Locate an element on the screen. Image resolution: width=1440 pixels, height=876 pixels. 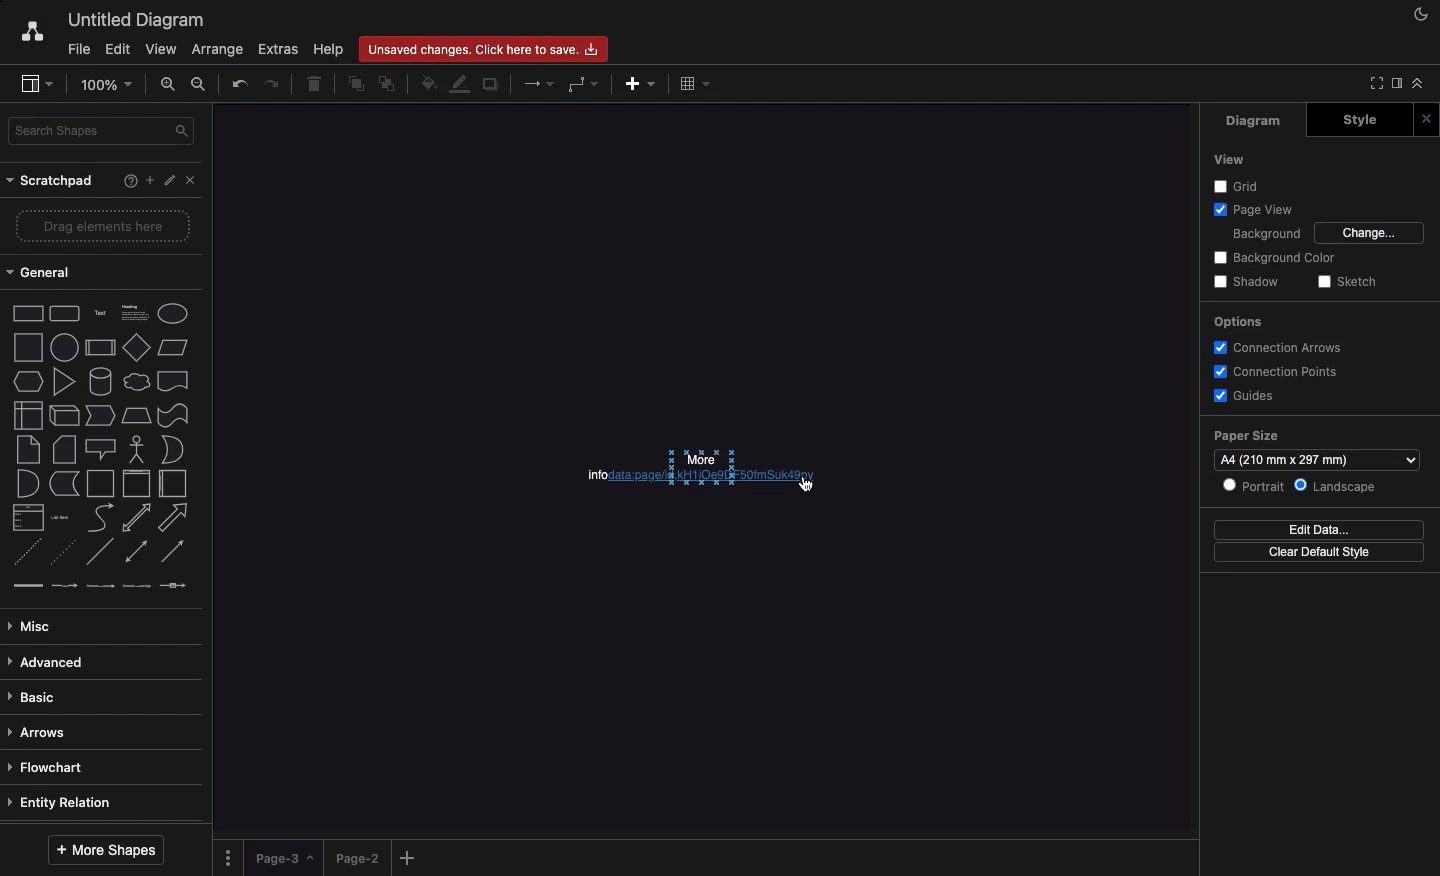
Night mode on is located at coordinates (1419, 15).